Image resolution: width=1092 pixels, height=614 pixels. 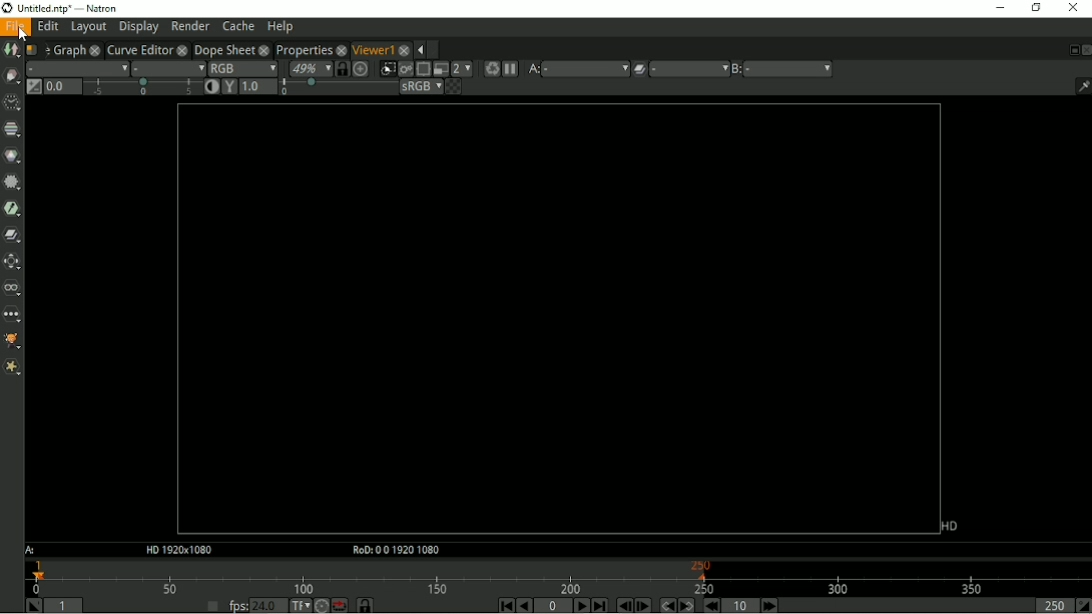 What do you see at coordinates (342, 68) in the screenshot?
I see `Synchronize` at bounding box center [342, 68].